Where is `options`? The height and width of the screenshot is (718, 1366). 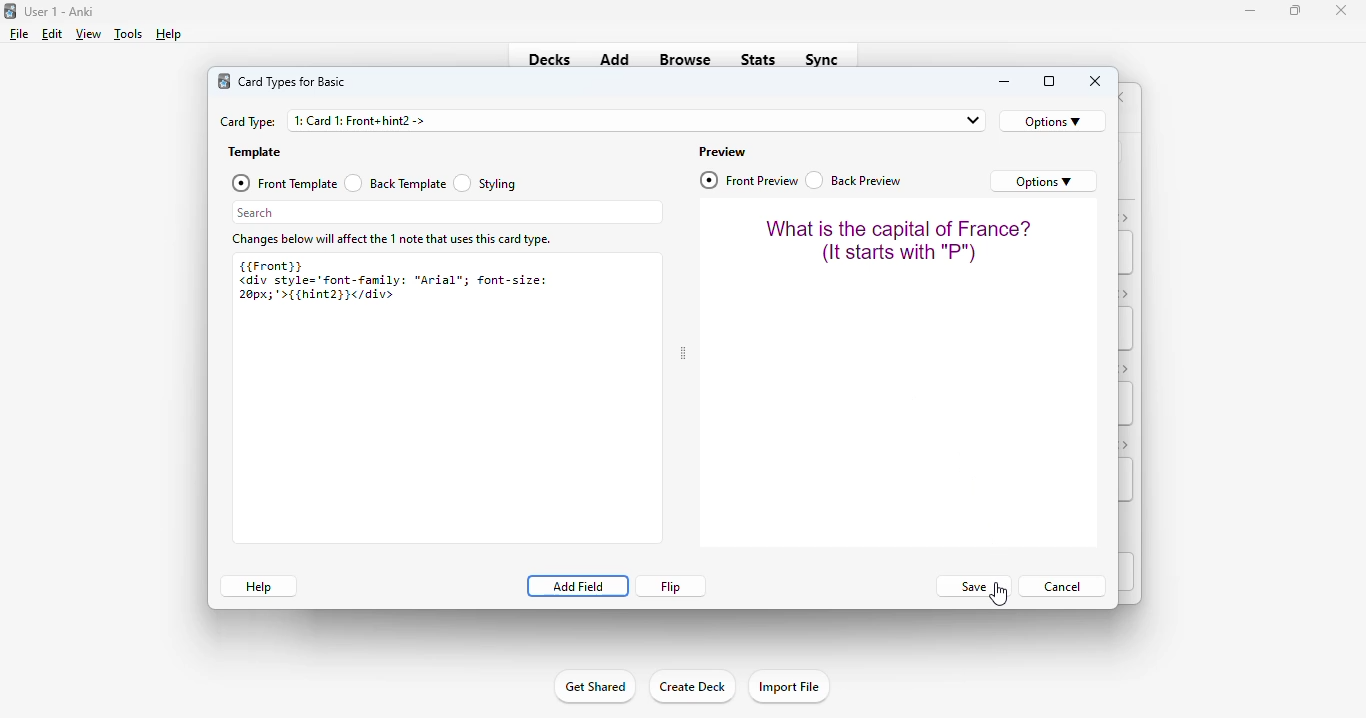
options is located at coordinates (1044, 181).